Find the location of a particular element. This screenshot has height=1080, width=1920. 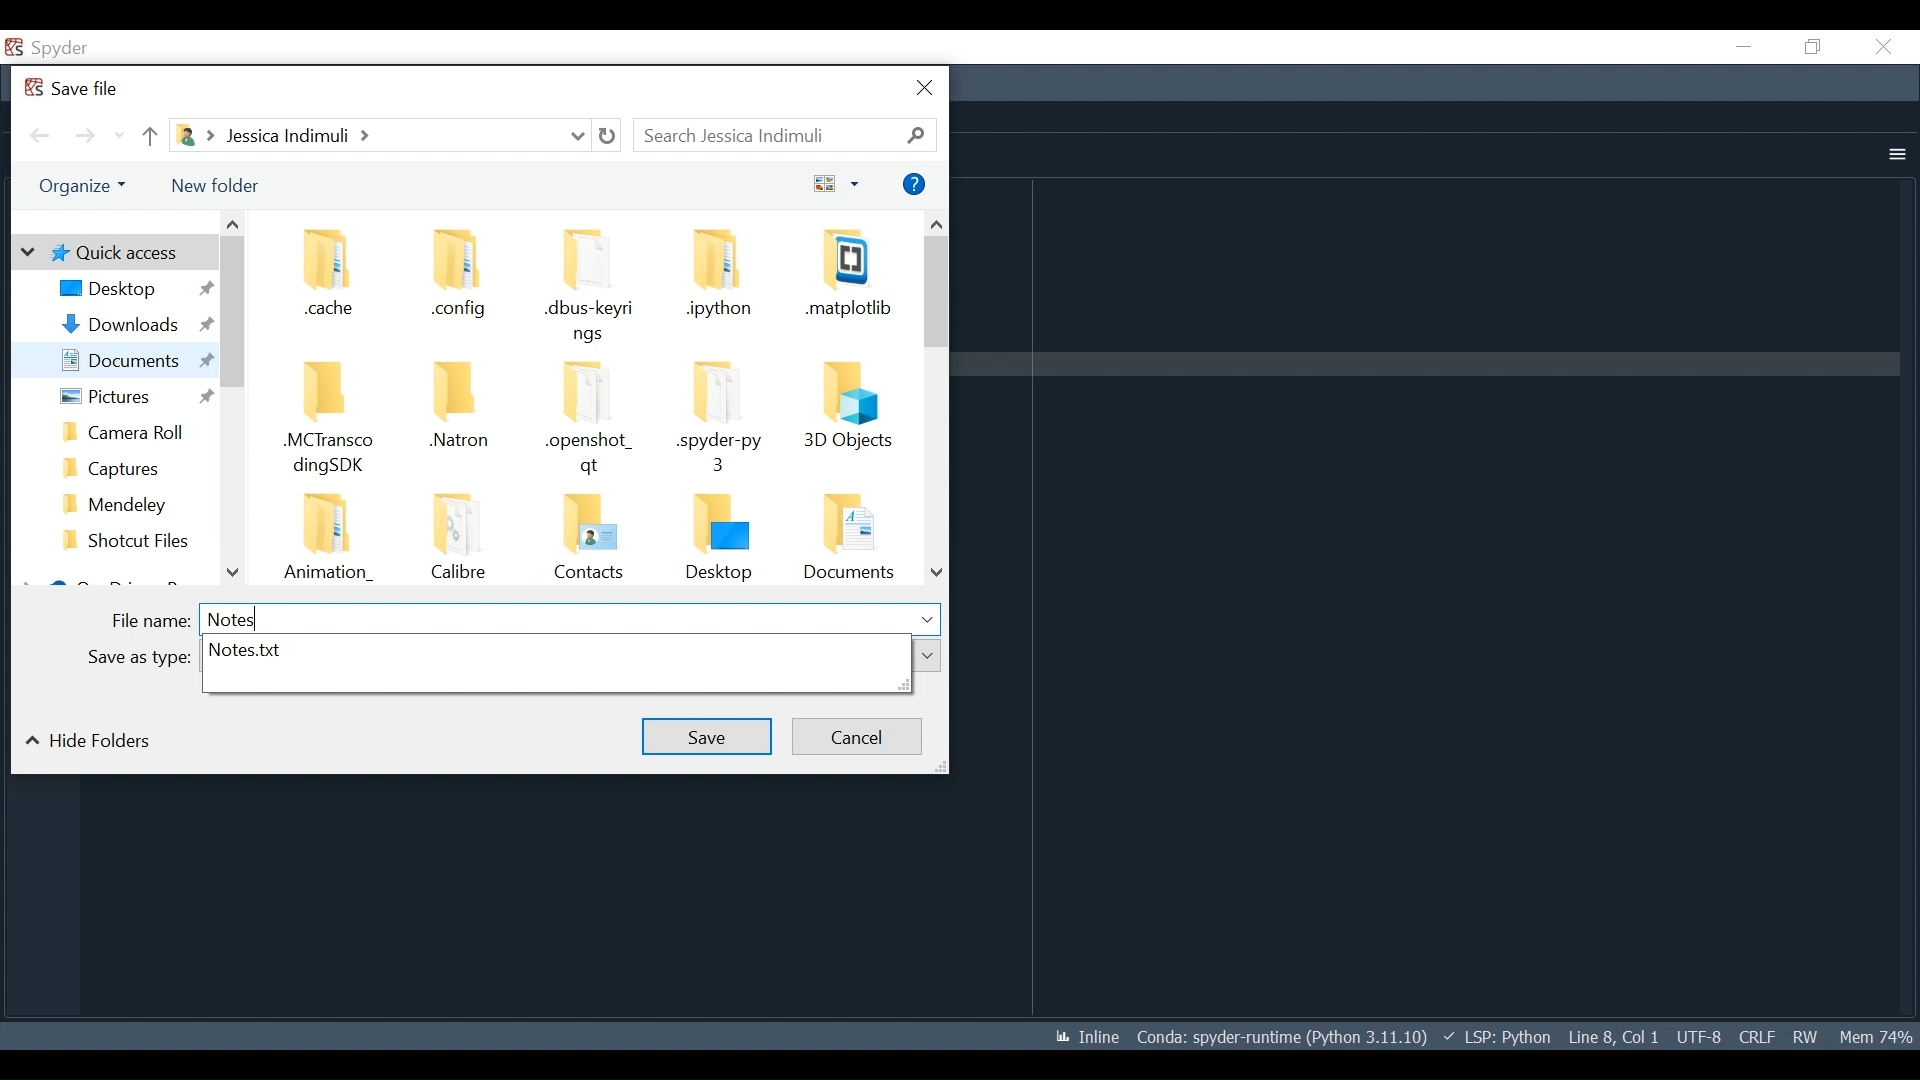

Vertical Scroll bar is located at coordinates (232, 313).